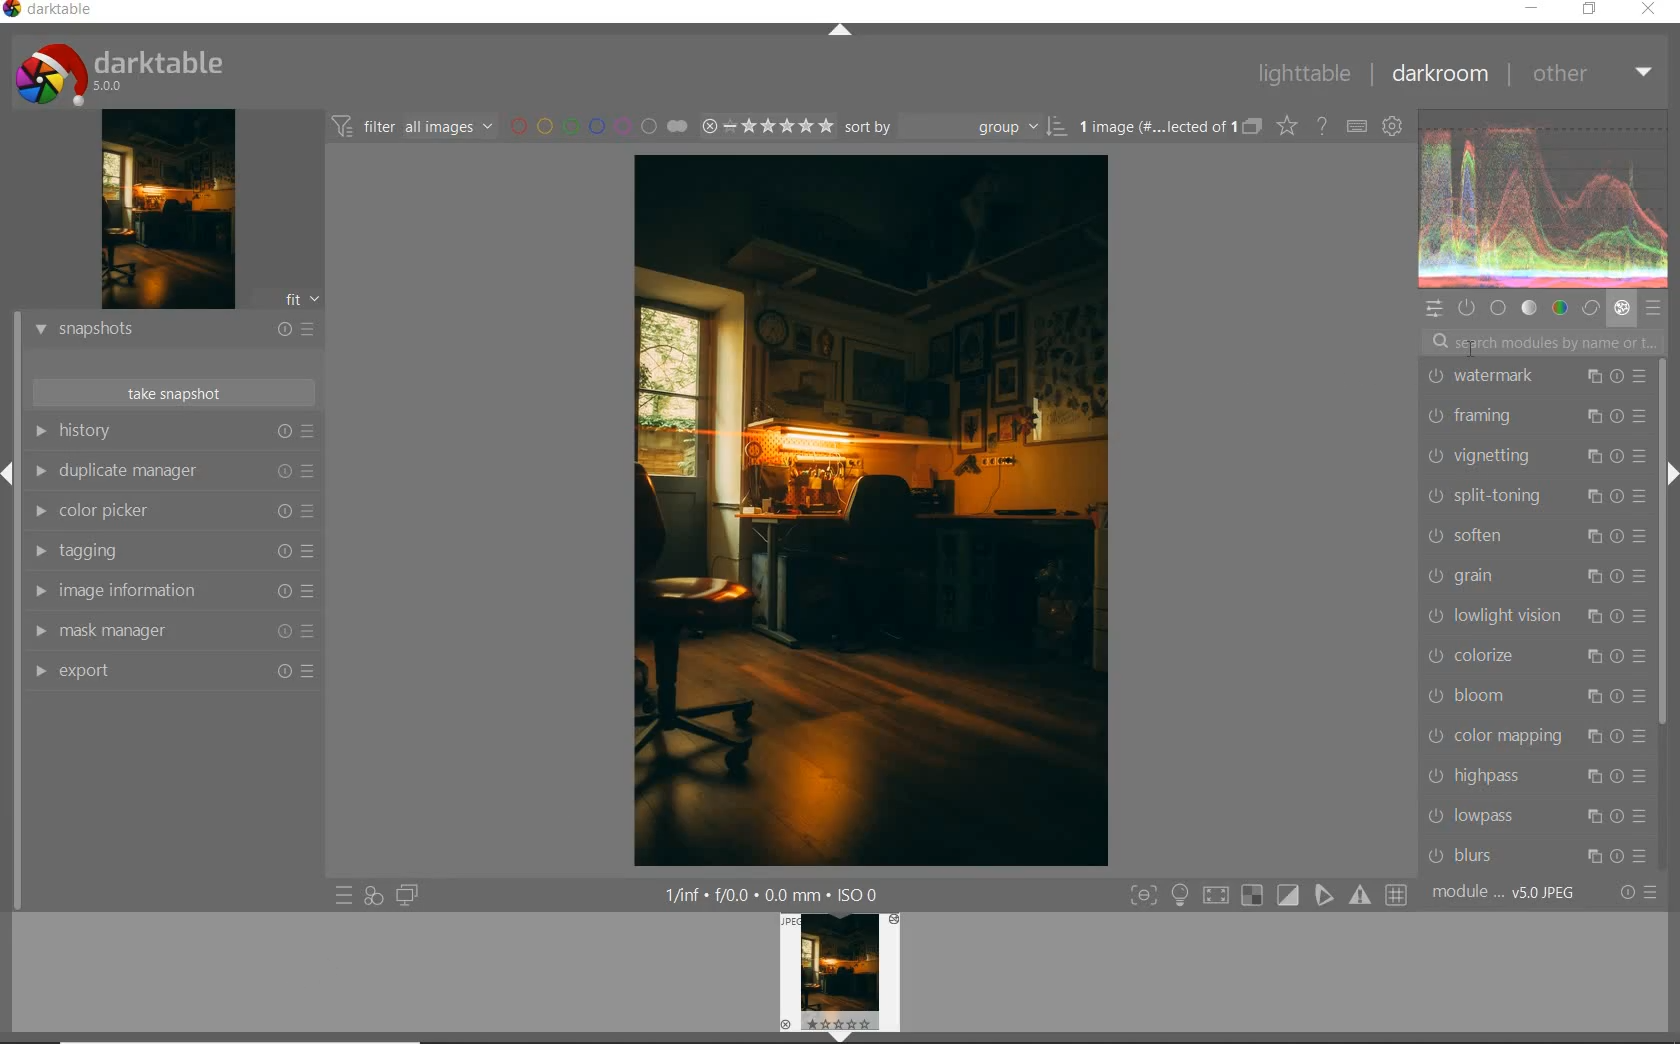 Image resolution: width=1680 pixels, height=1044 pixels. What do you see at coordinates (1535, 535) in the screenshot?
I see `soften` at bounding box center [1535, 535].